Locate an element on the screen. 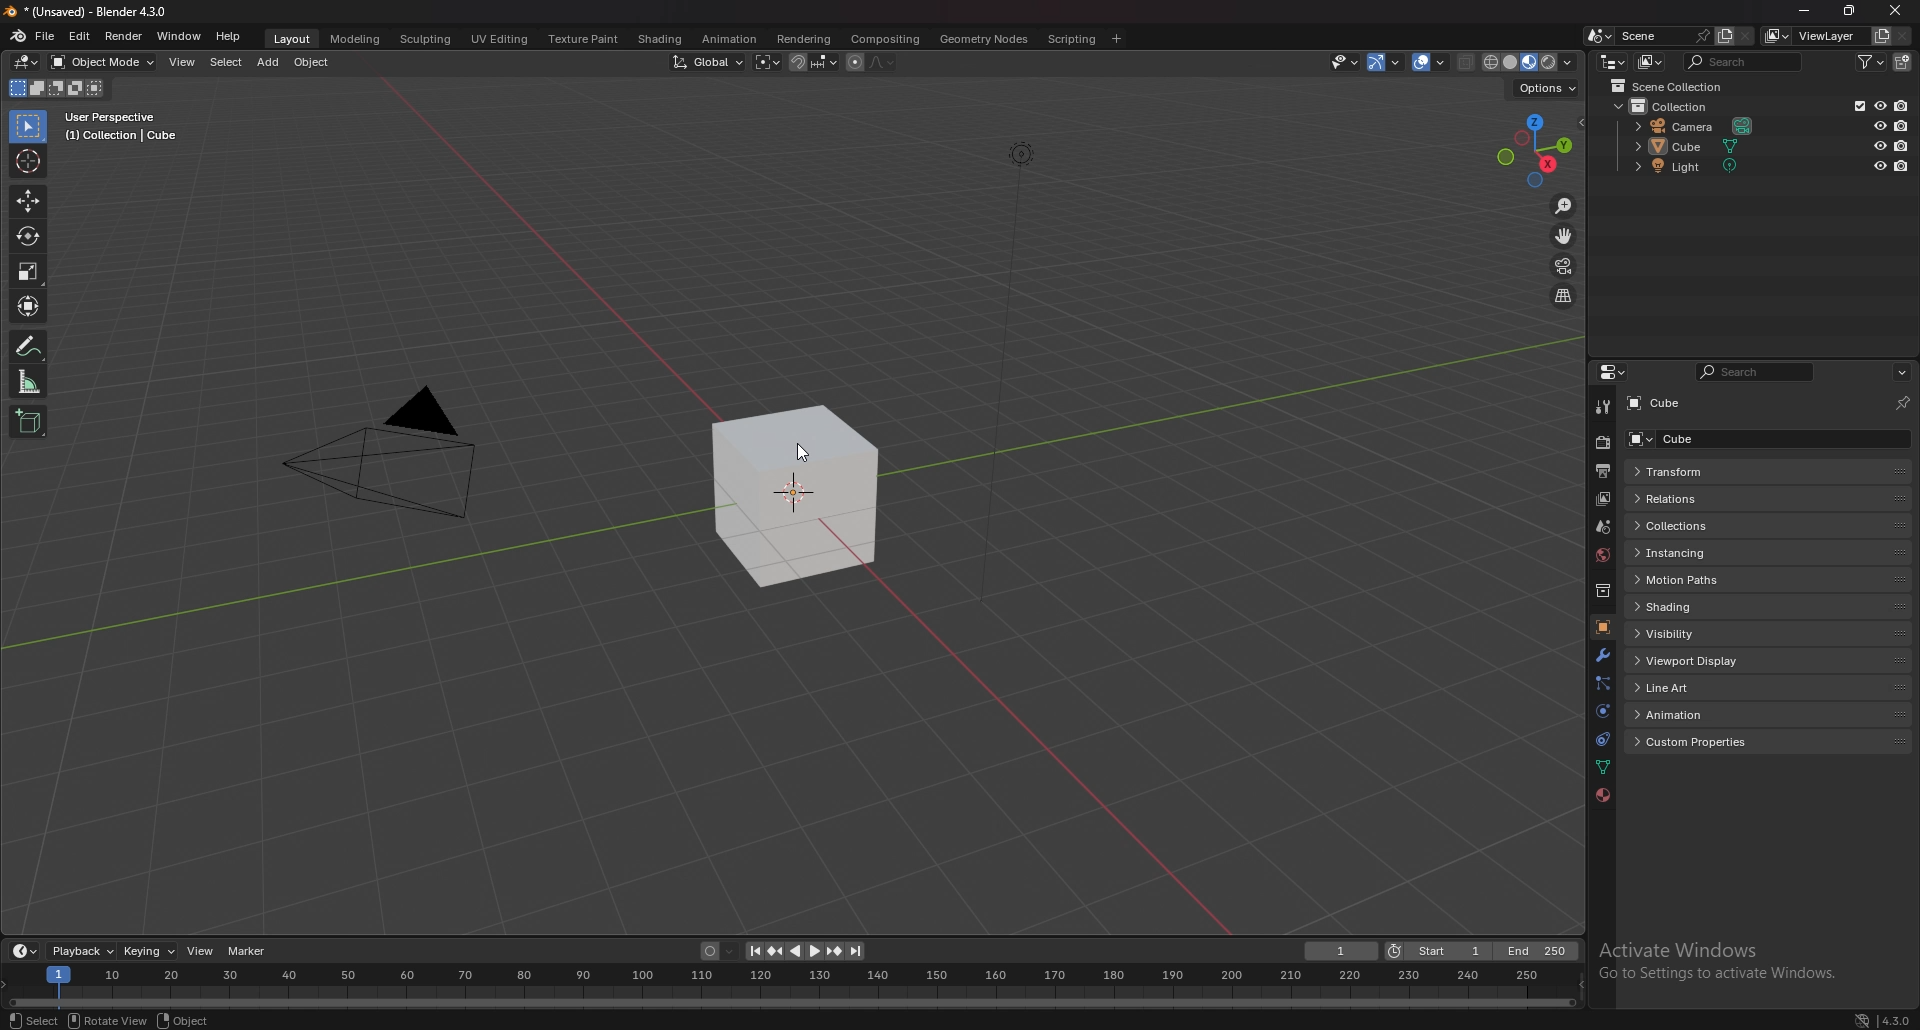 The width and height of the screenshot is (1920, 1030). view is located at coordinates (202, 952).